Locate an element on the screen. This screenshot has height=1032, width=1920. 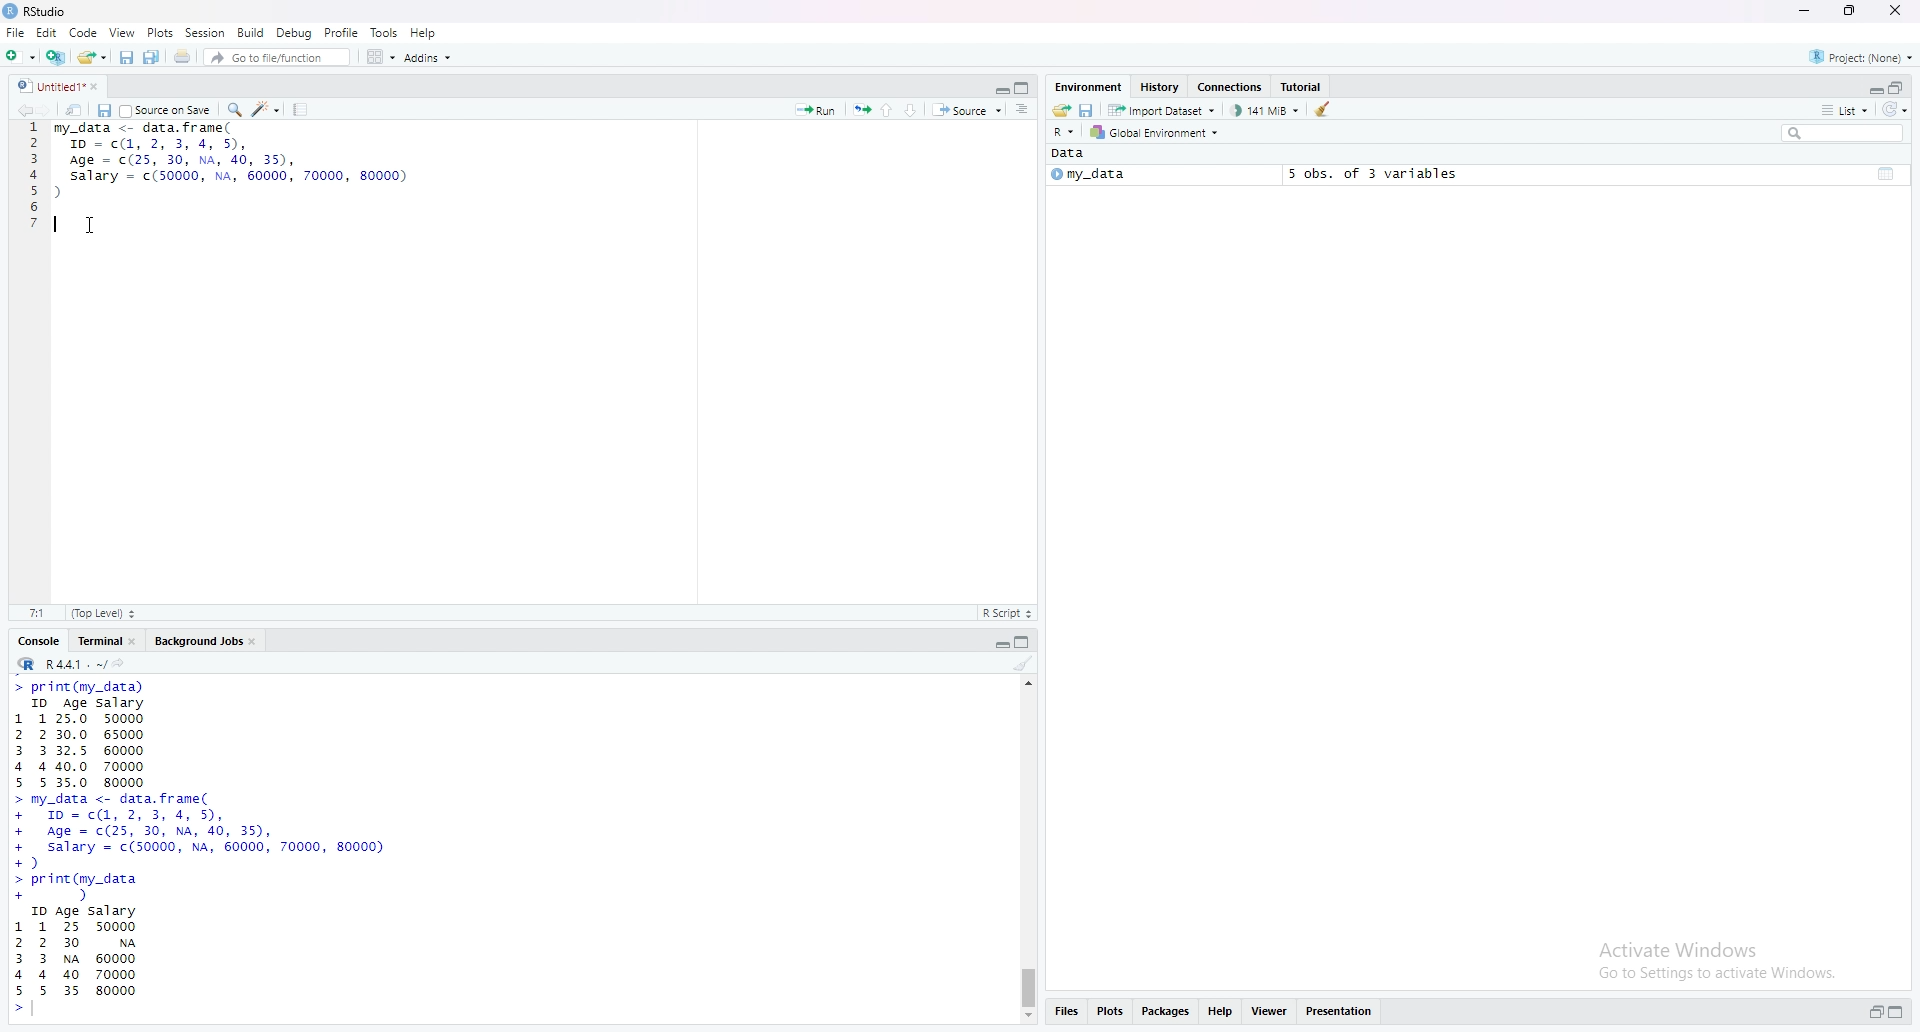
R is located at coordinates (1064, 133).